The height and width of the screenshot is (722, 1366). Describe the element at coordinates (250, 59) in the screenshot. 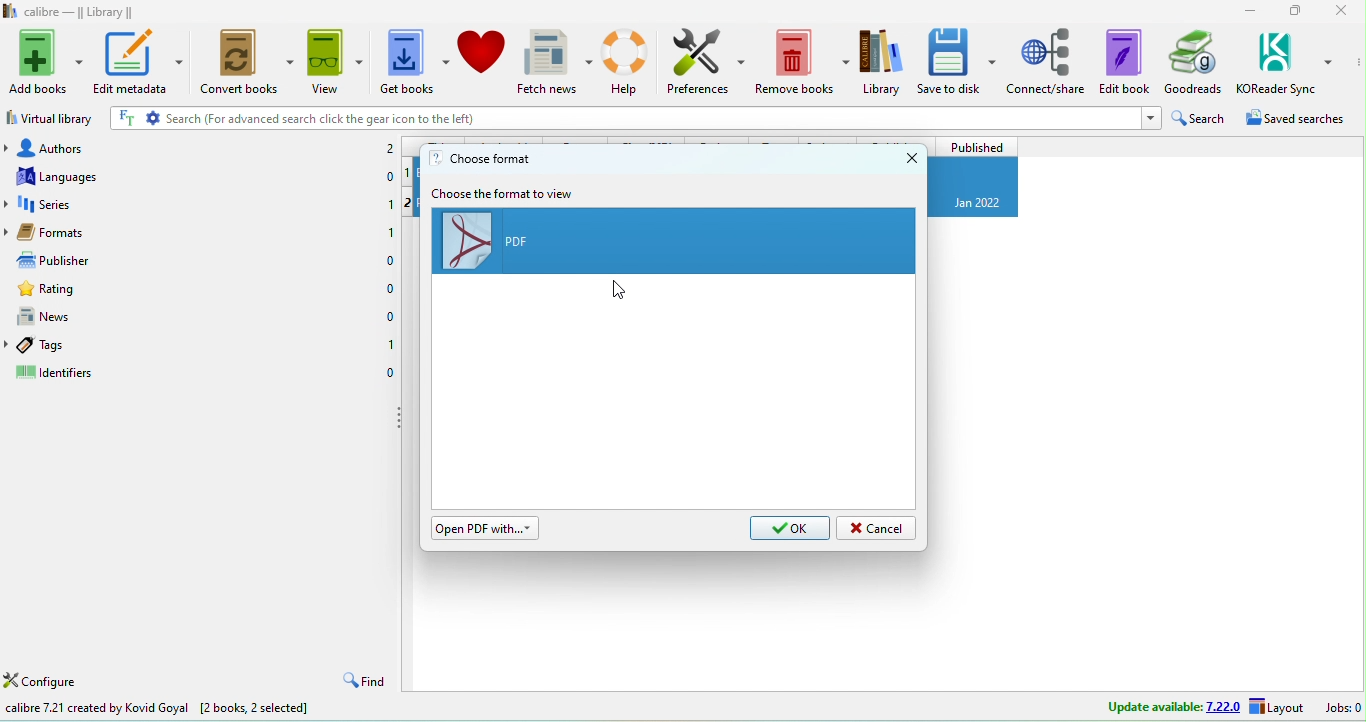

I see `Convert books` at that location.